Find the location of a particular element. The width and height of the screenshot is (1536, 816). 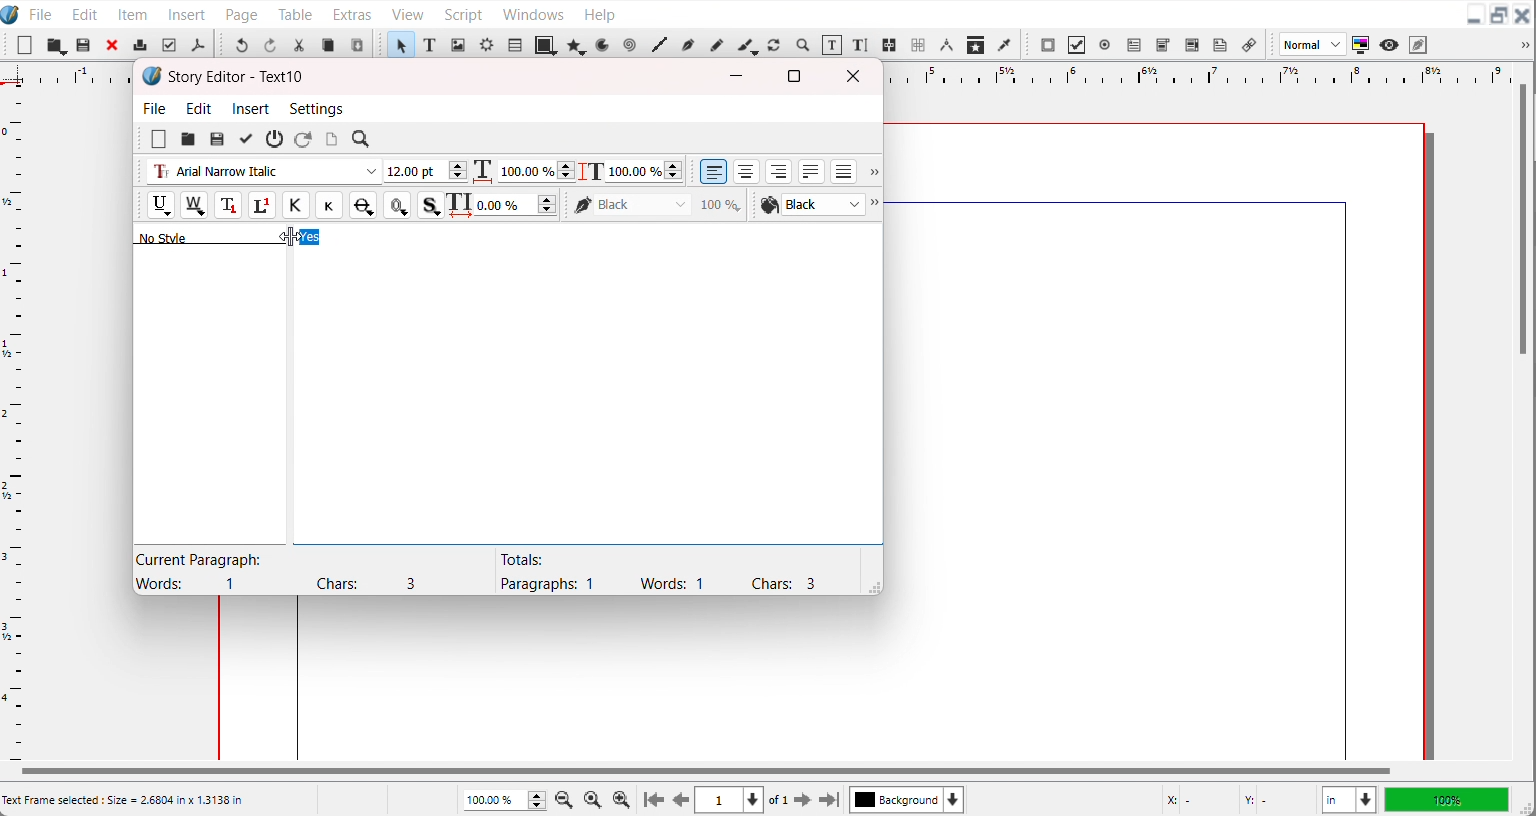

Subscript is located at coordinates (228, 205).